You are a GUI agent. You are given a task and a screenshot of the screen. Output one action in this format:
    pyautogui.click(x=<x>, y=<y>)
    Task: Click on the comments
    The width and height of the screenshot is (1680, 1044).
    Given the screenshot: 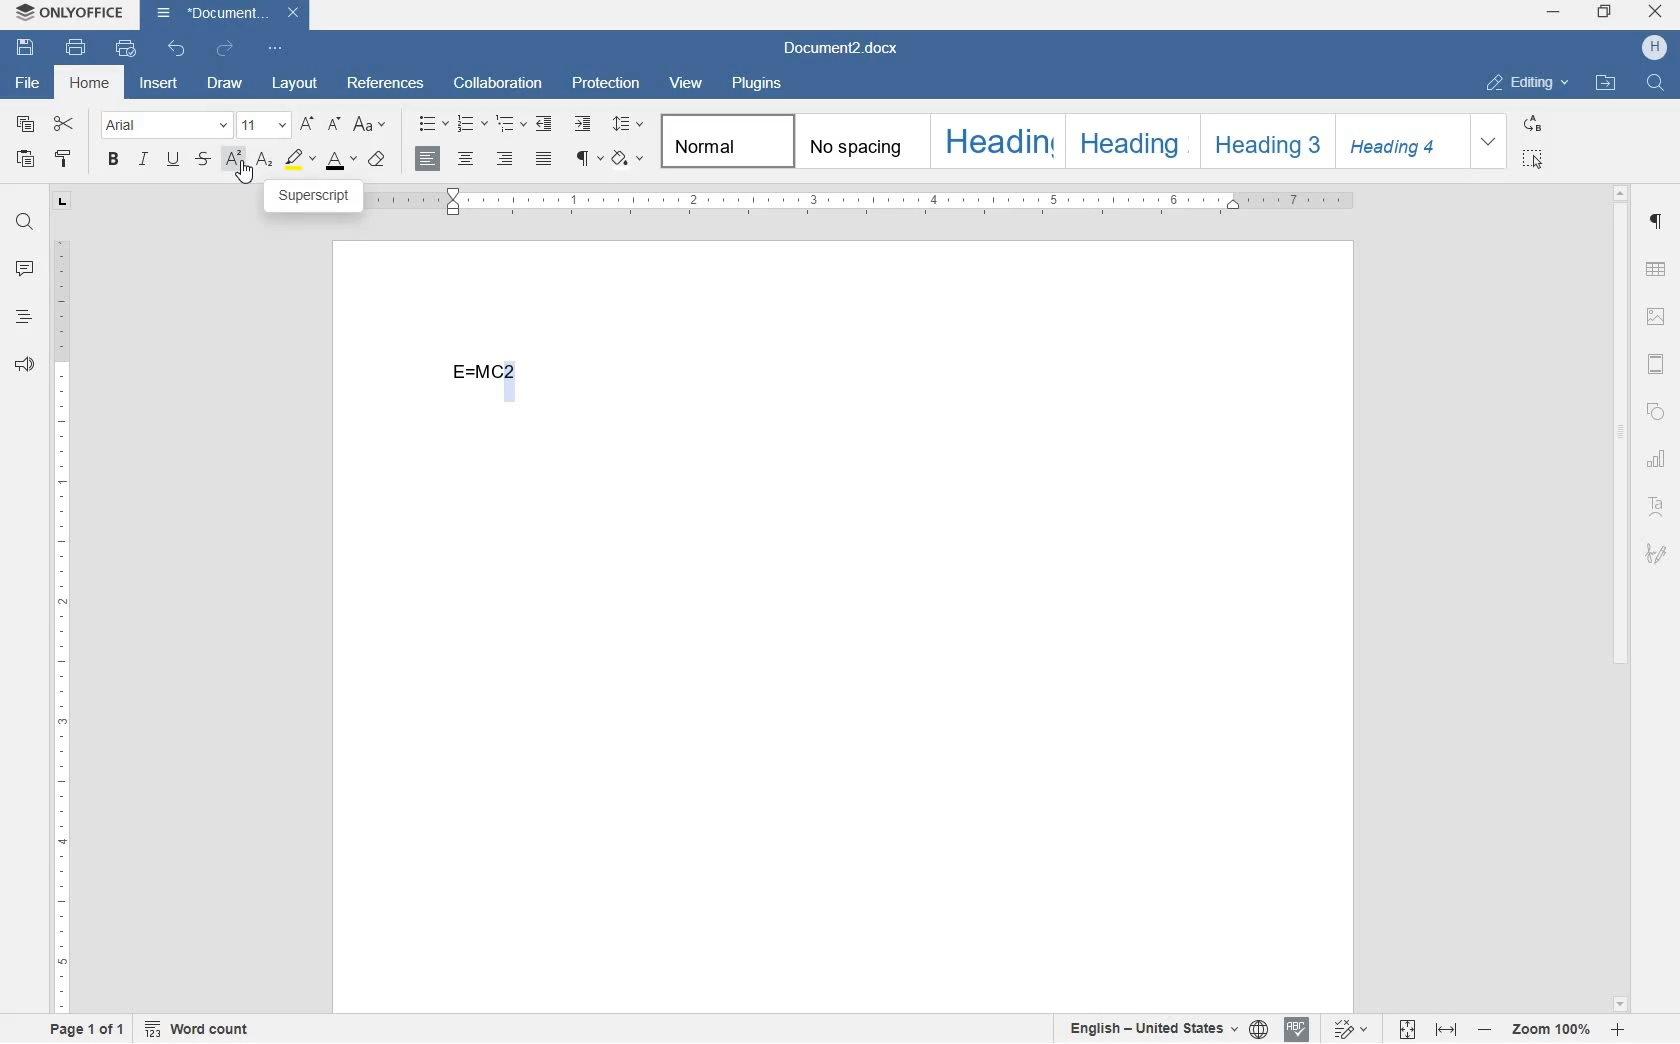 What is the action you would take?
    pyautogui.click(x=24, y=269)
    